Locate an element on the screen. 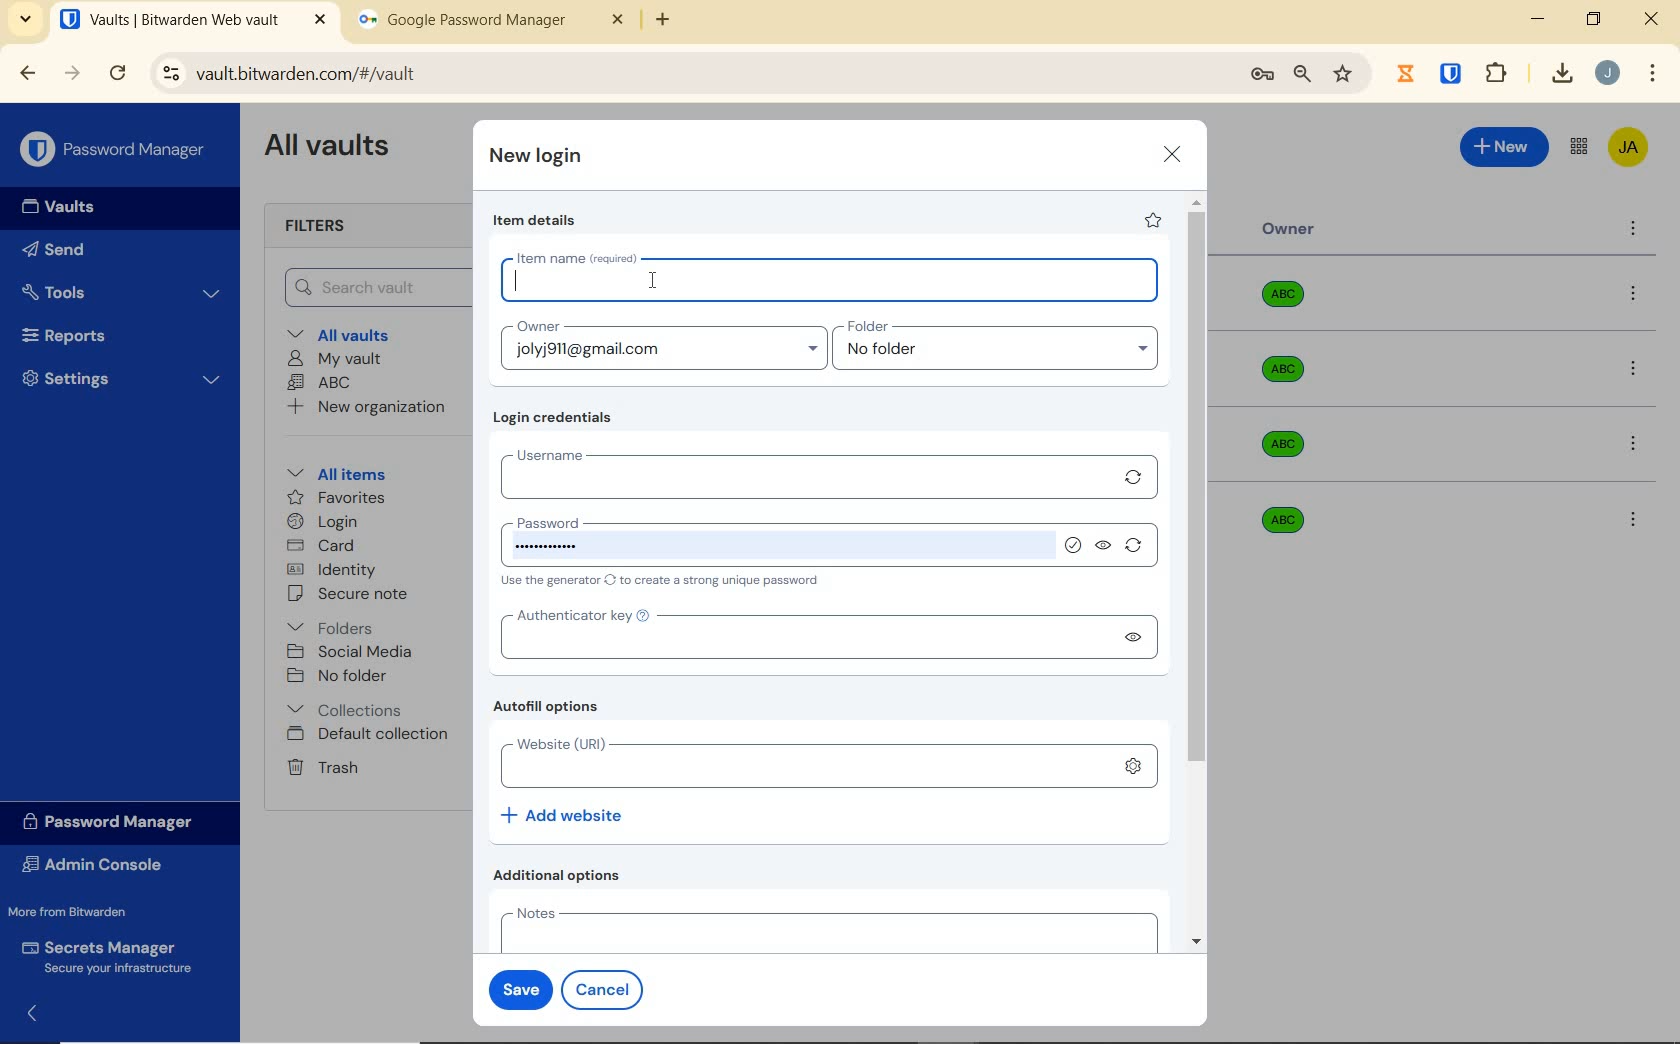 The height and width of the screenshot is (1044, 1680). All Vaults is located at coordinates (332, 148).